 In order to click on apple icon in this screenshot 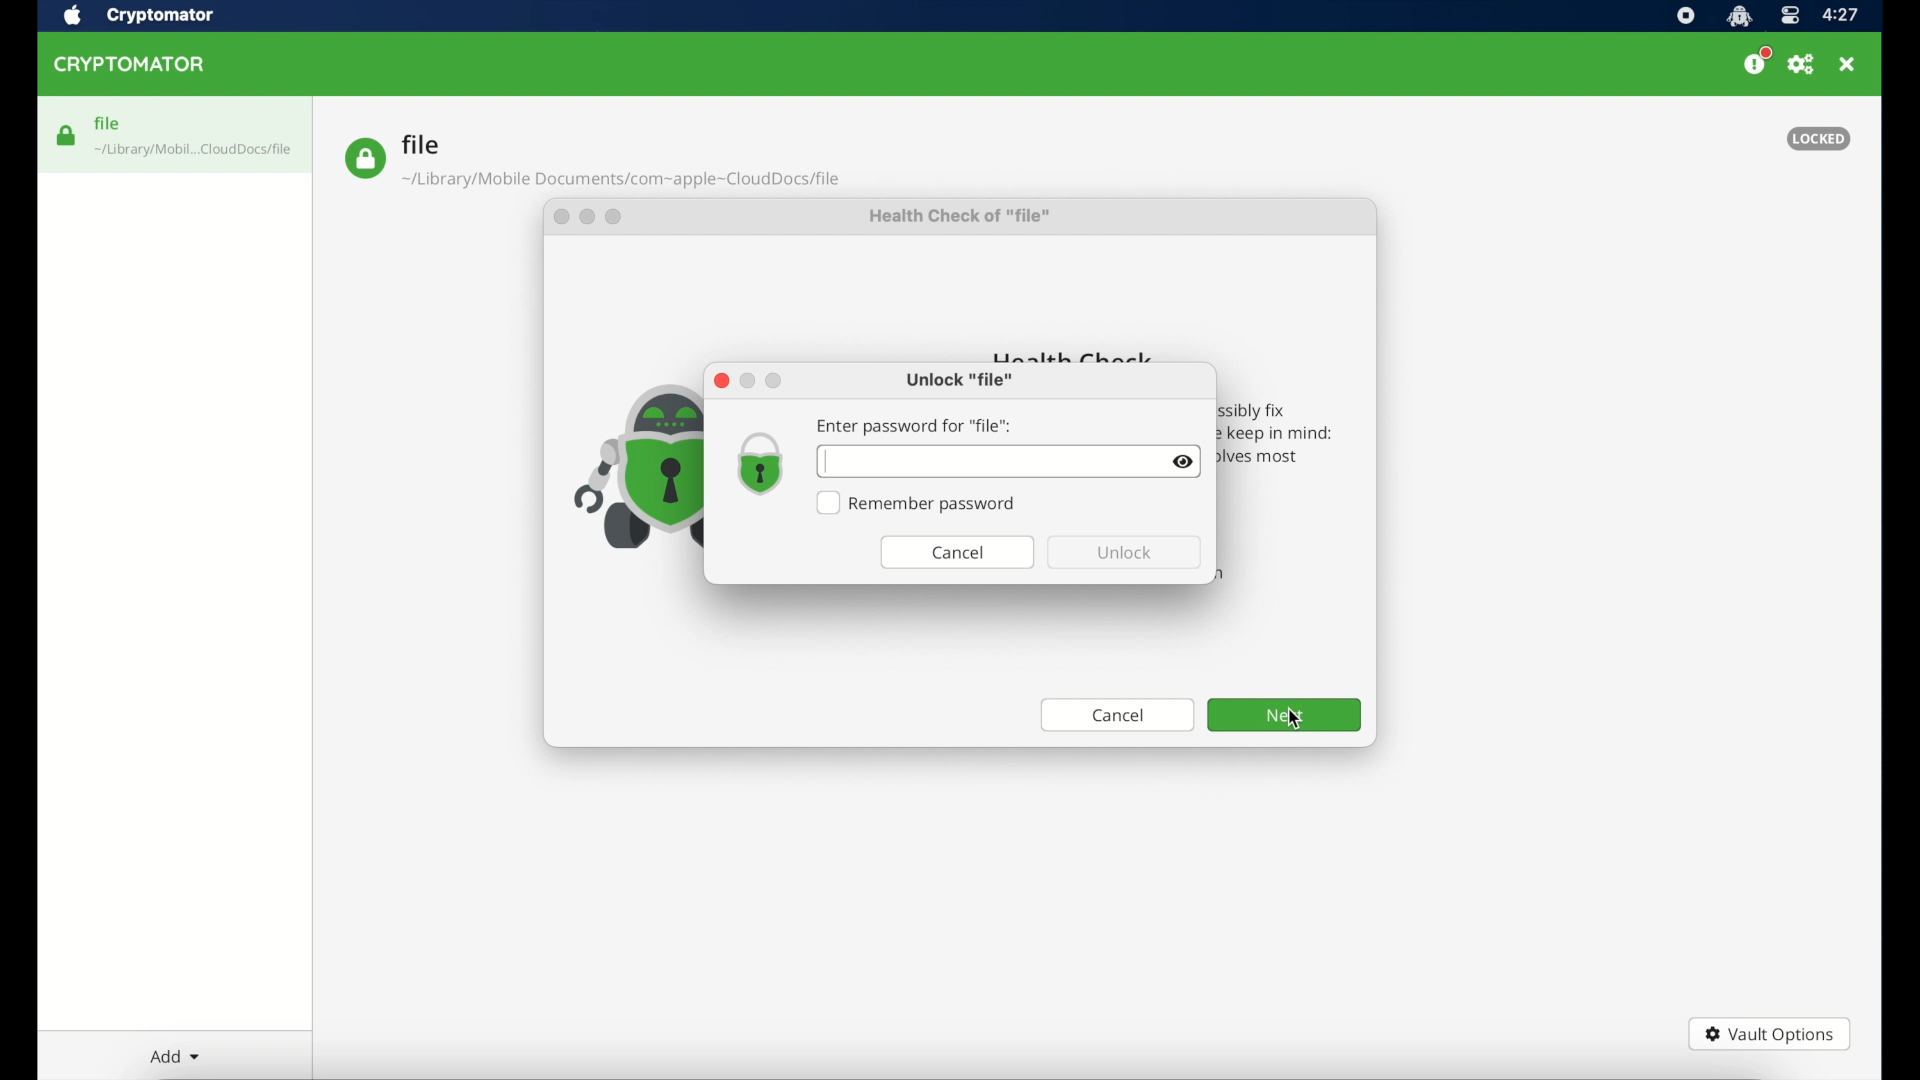, I will do `click(72, 16)`.